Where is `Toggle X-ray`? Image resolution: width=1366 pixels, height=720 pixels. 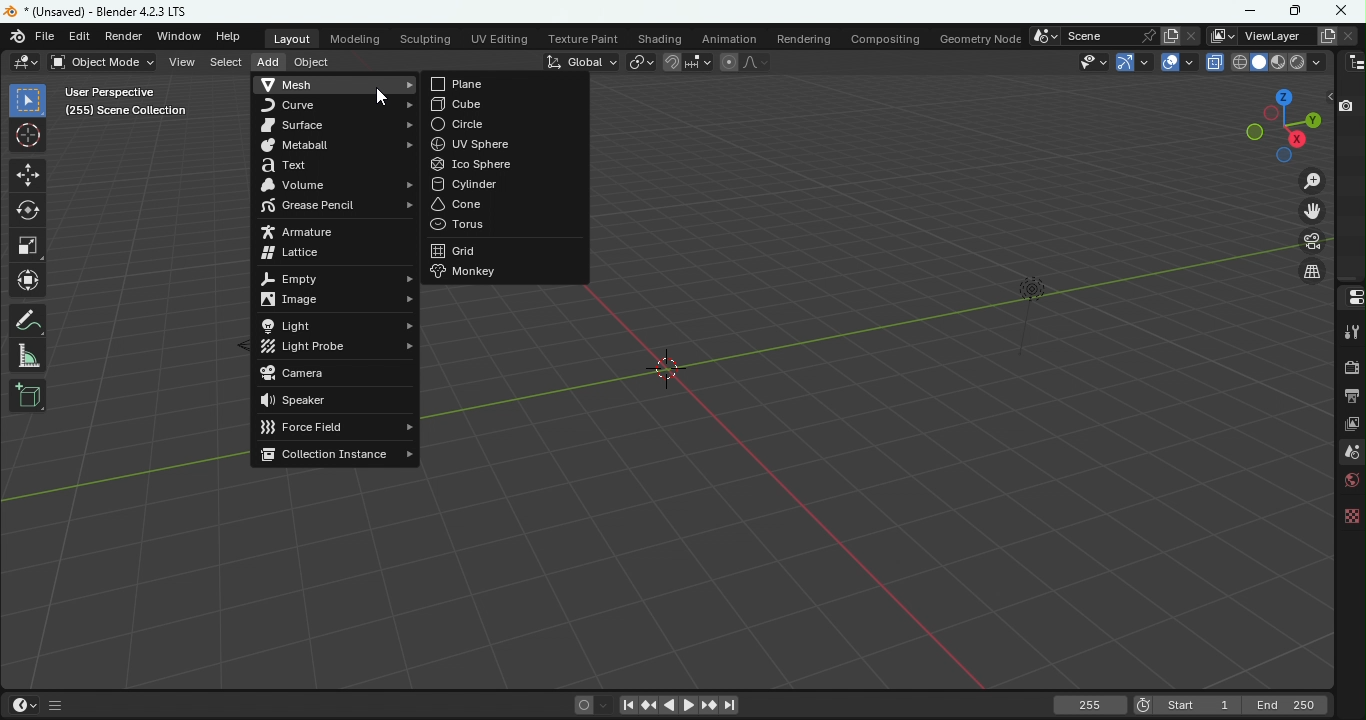 Toggle X-ray is located at coordinates (1216, 63).